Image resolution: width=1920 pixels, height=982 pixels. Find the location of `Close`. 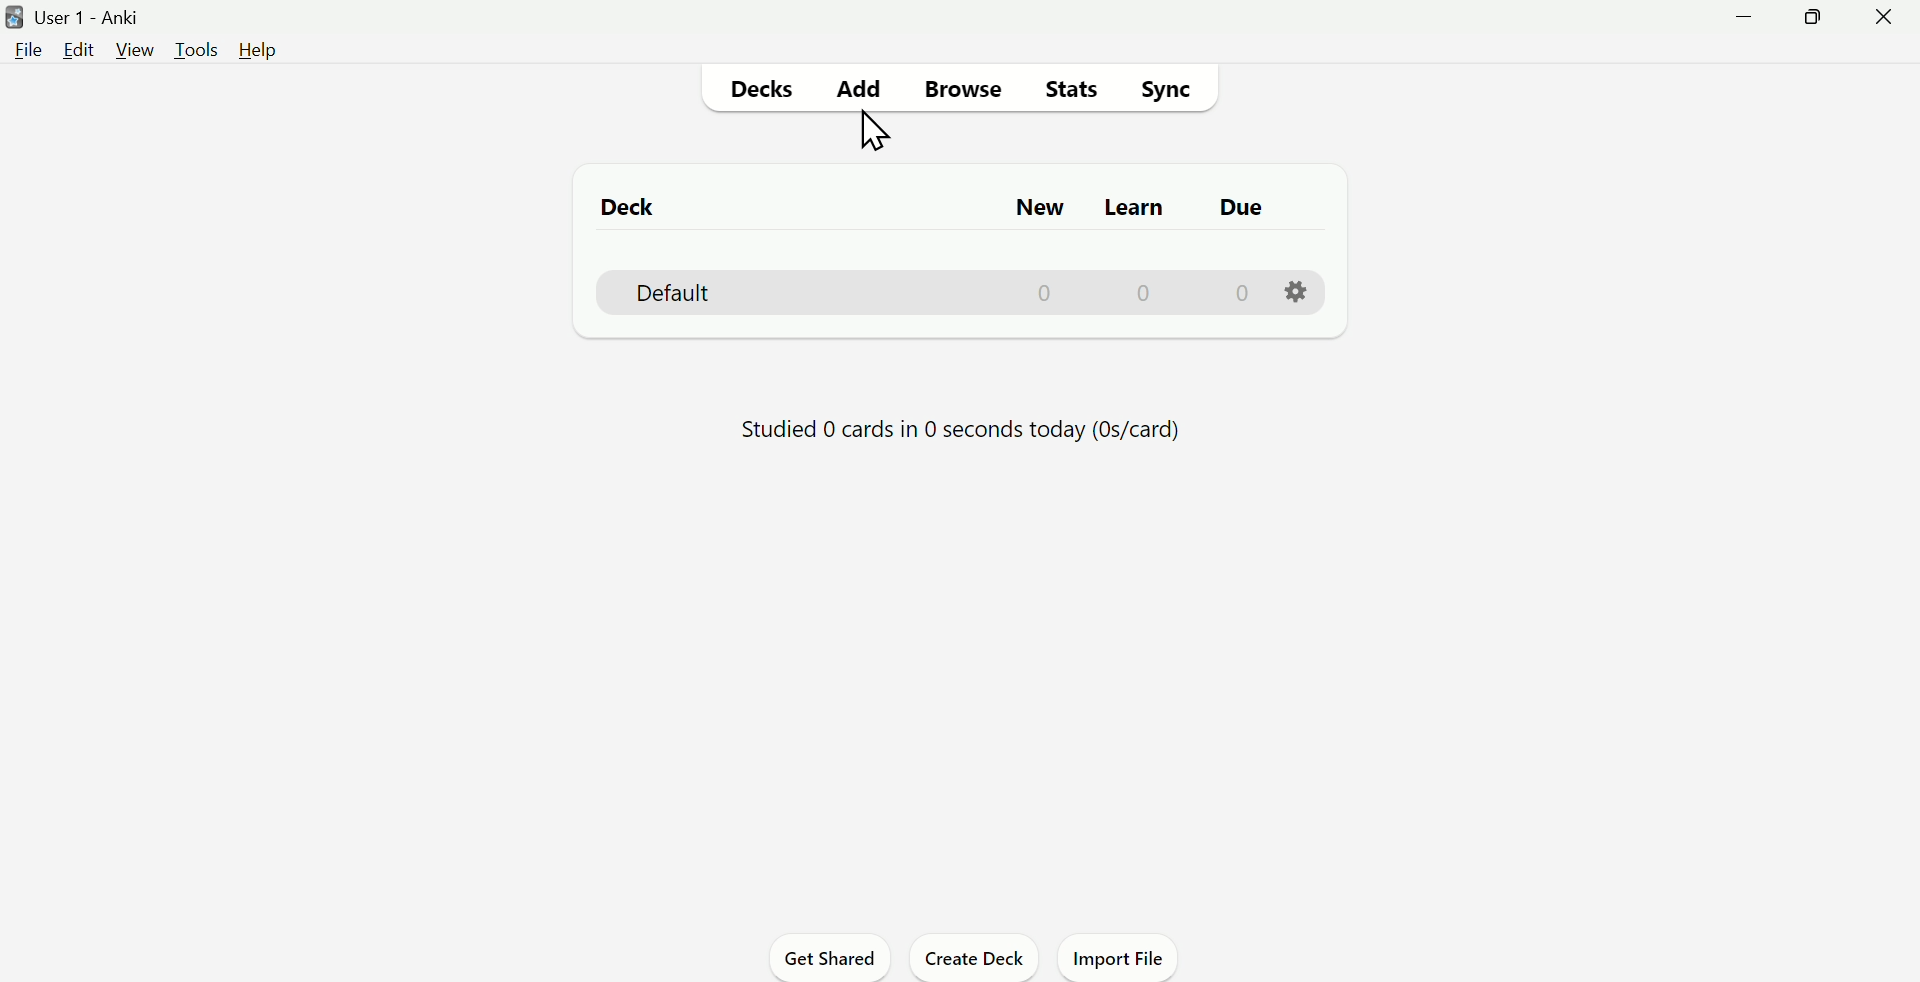

Close is located at coordinates (1884, 18).